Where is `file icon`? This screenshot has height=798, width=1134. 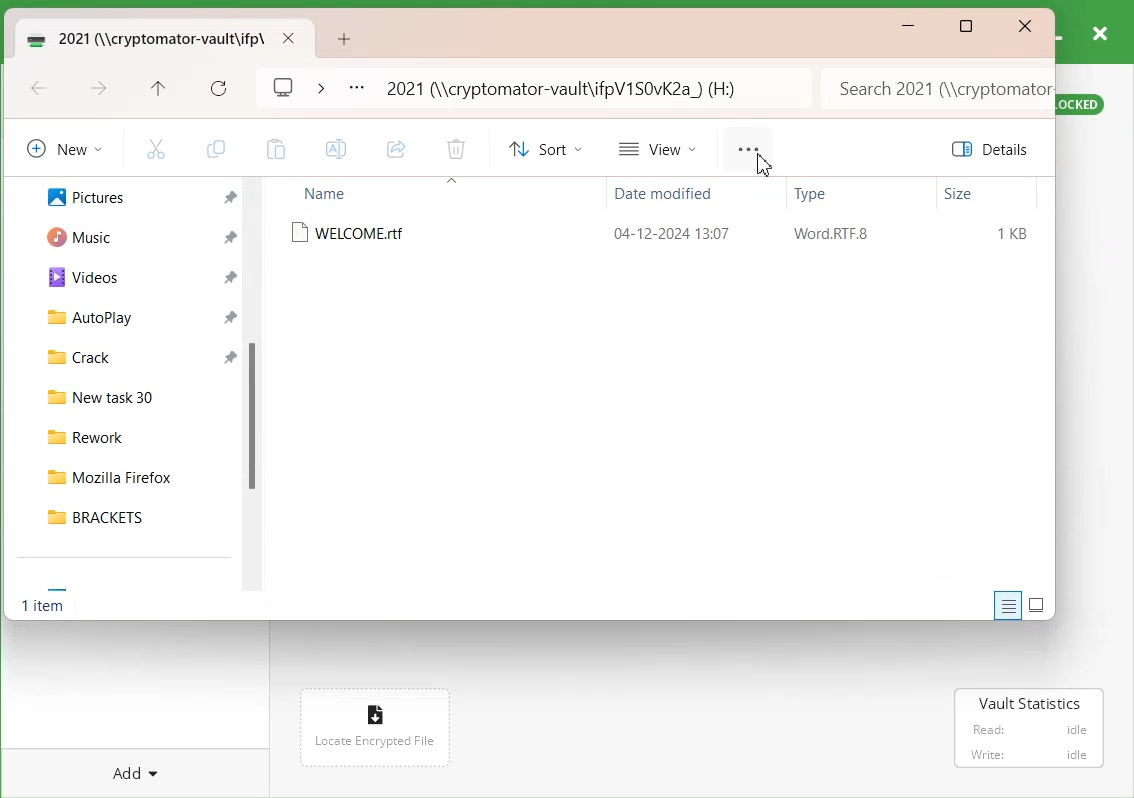 file icon is located at coordinates (372, 711).